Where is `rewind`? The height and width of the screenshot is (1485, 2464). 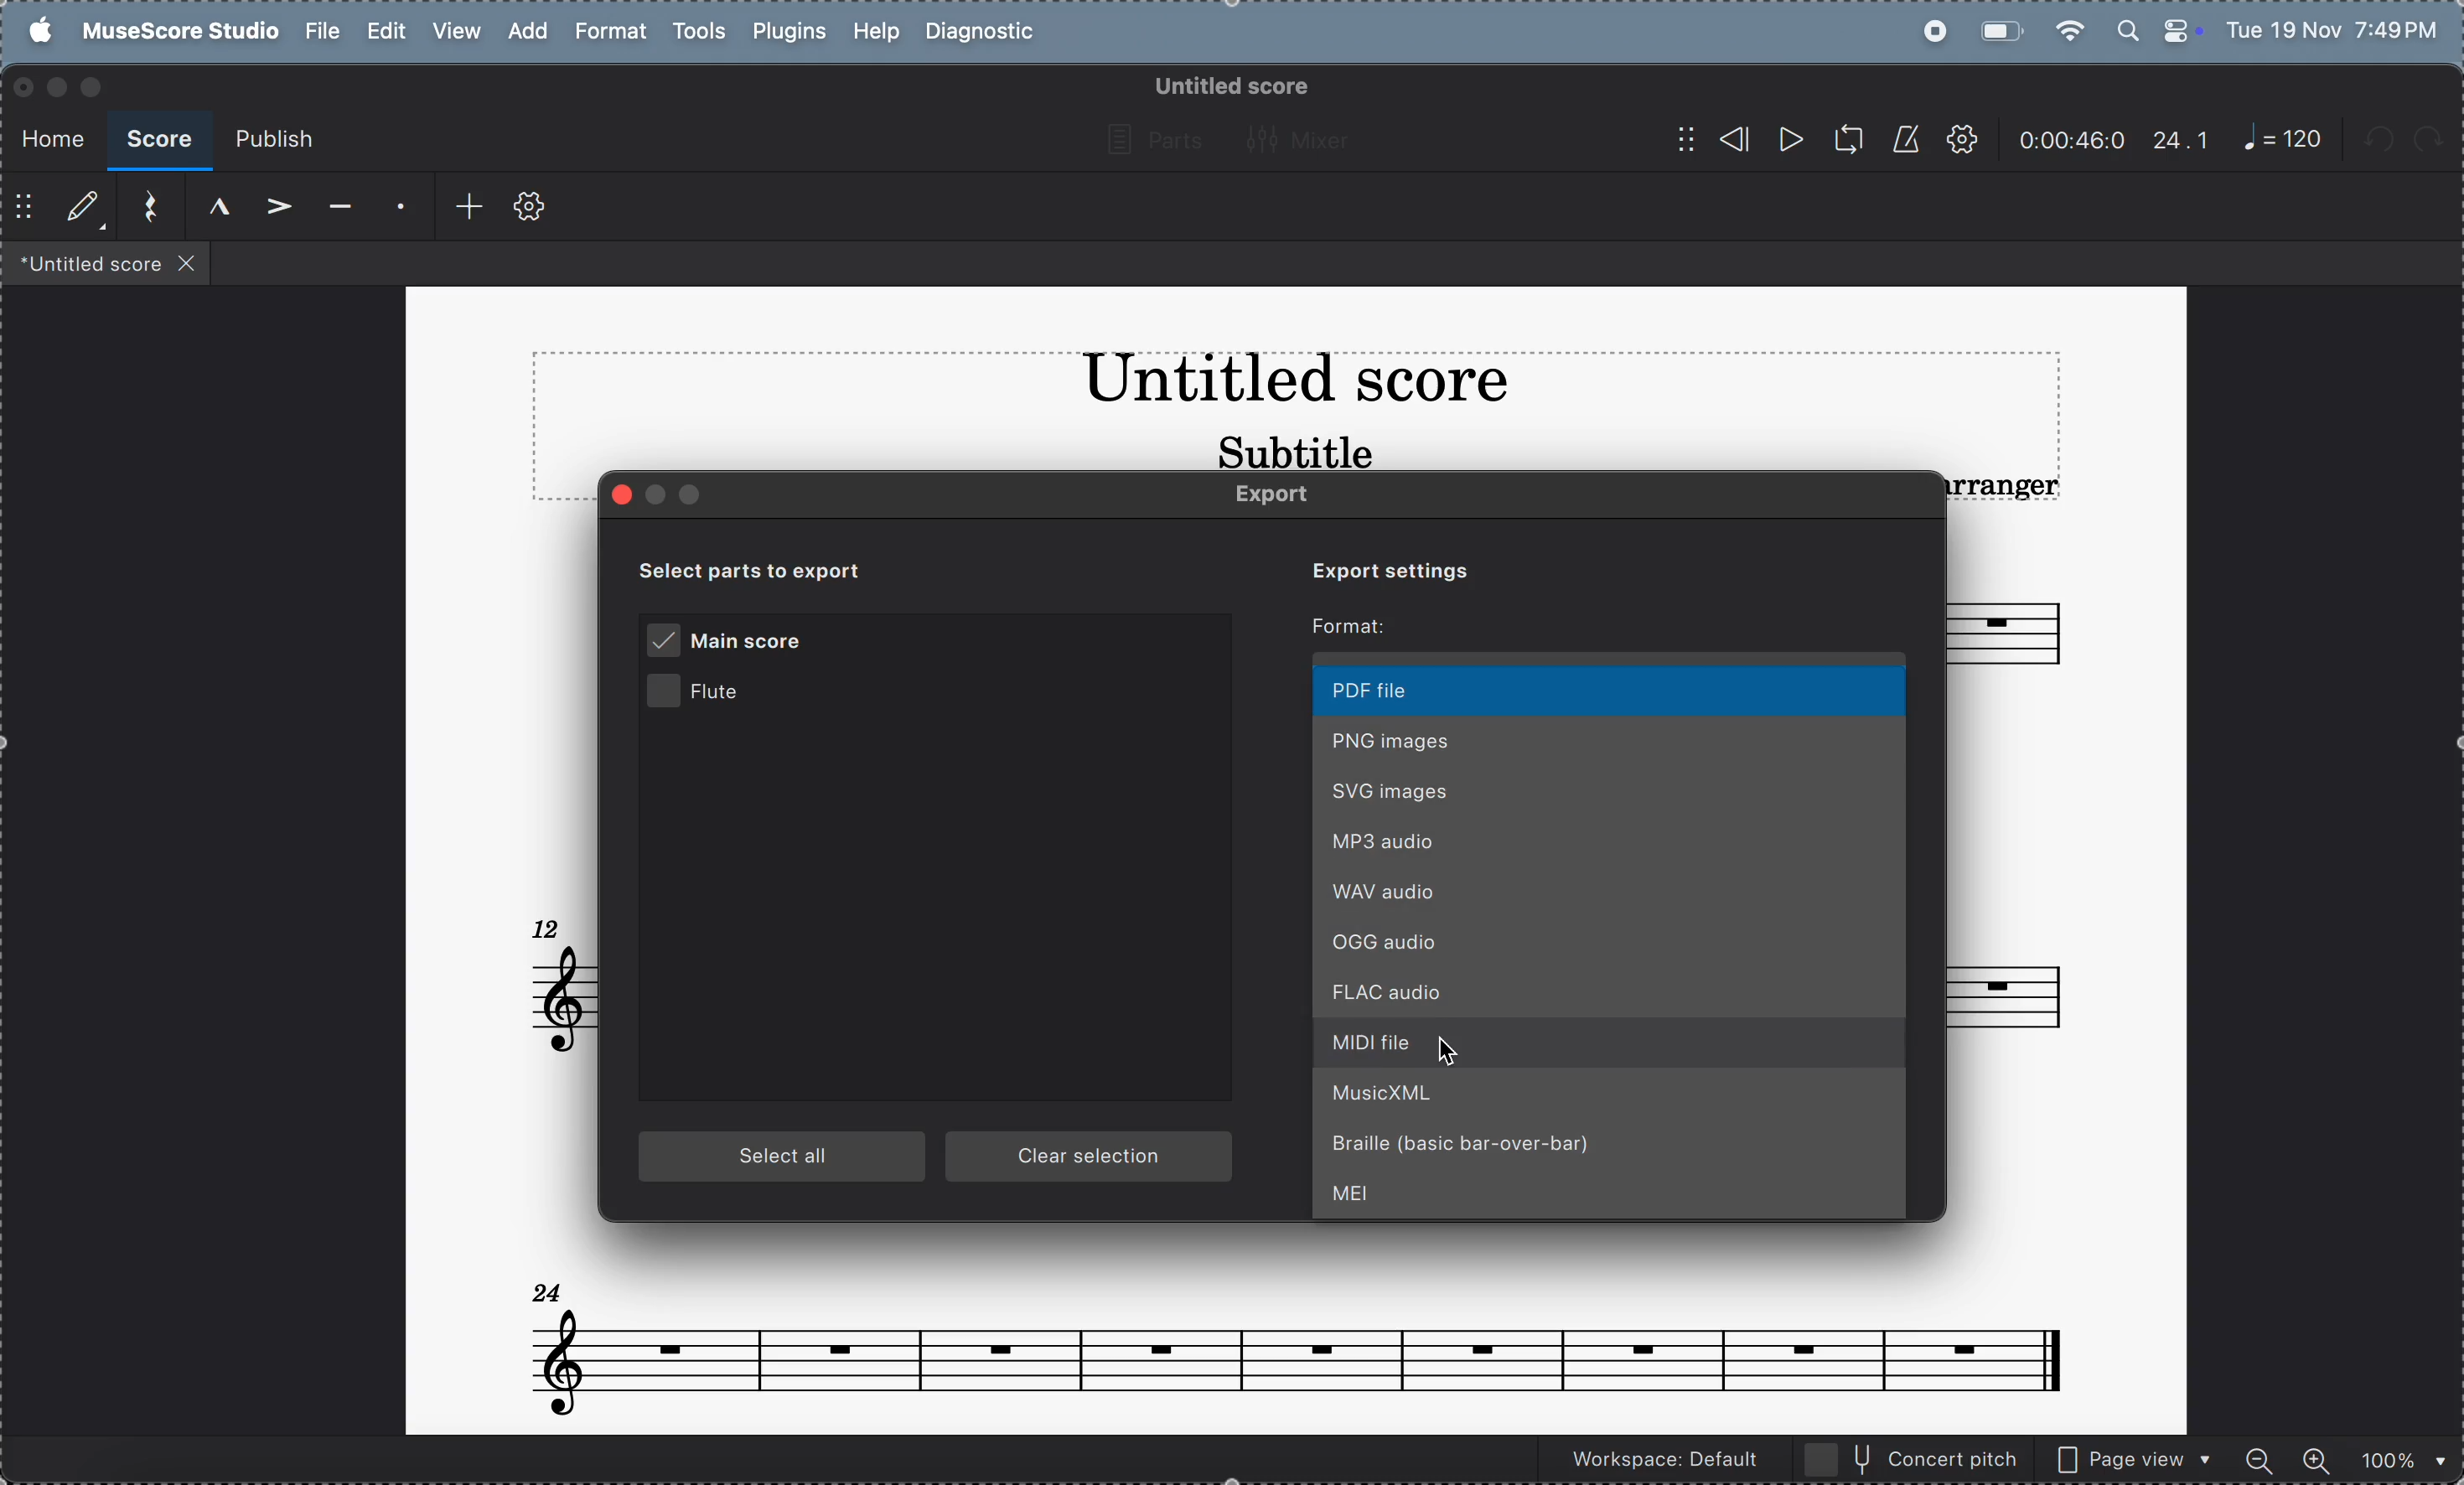 rewind is located at coordinates (1711, 139).